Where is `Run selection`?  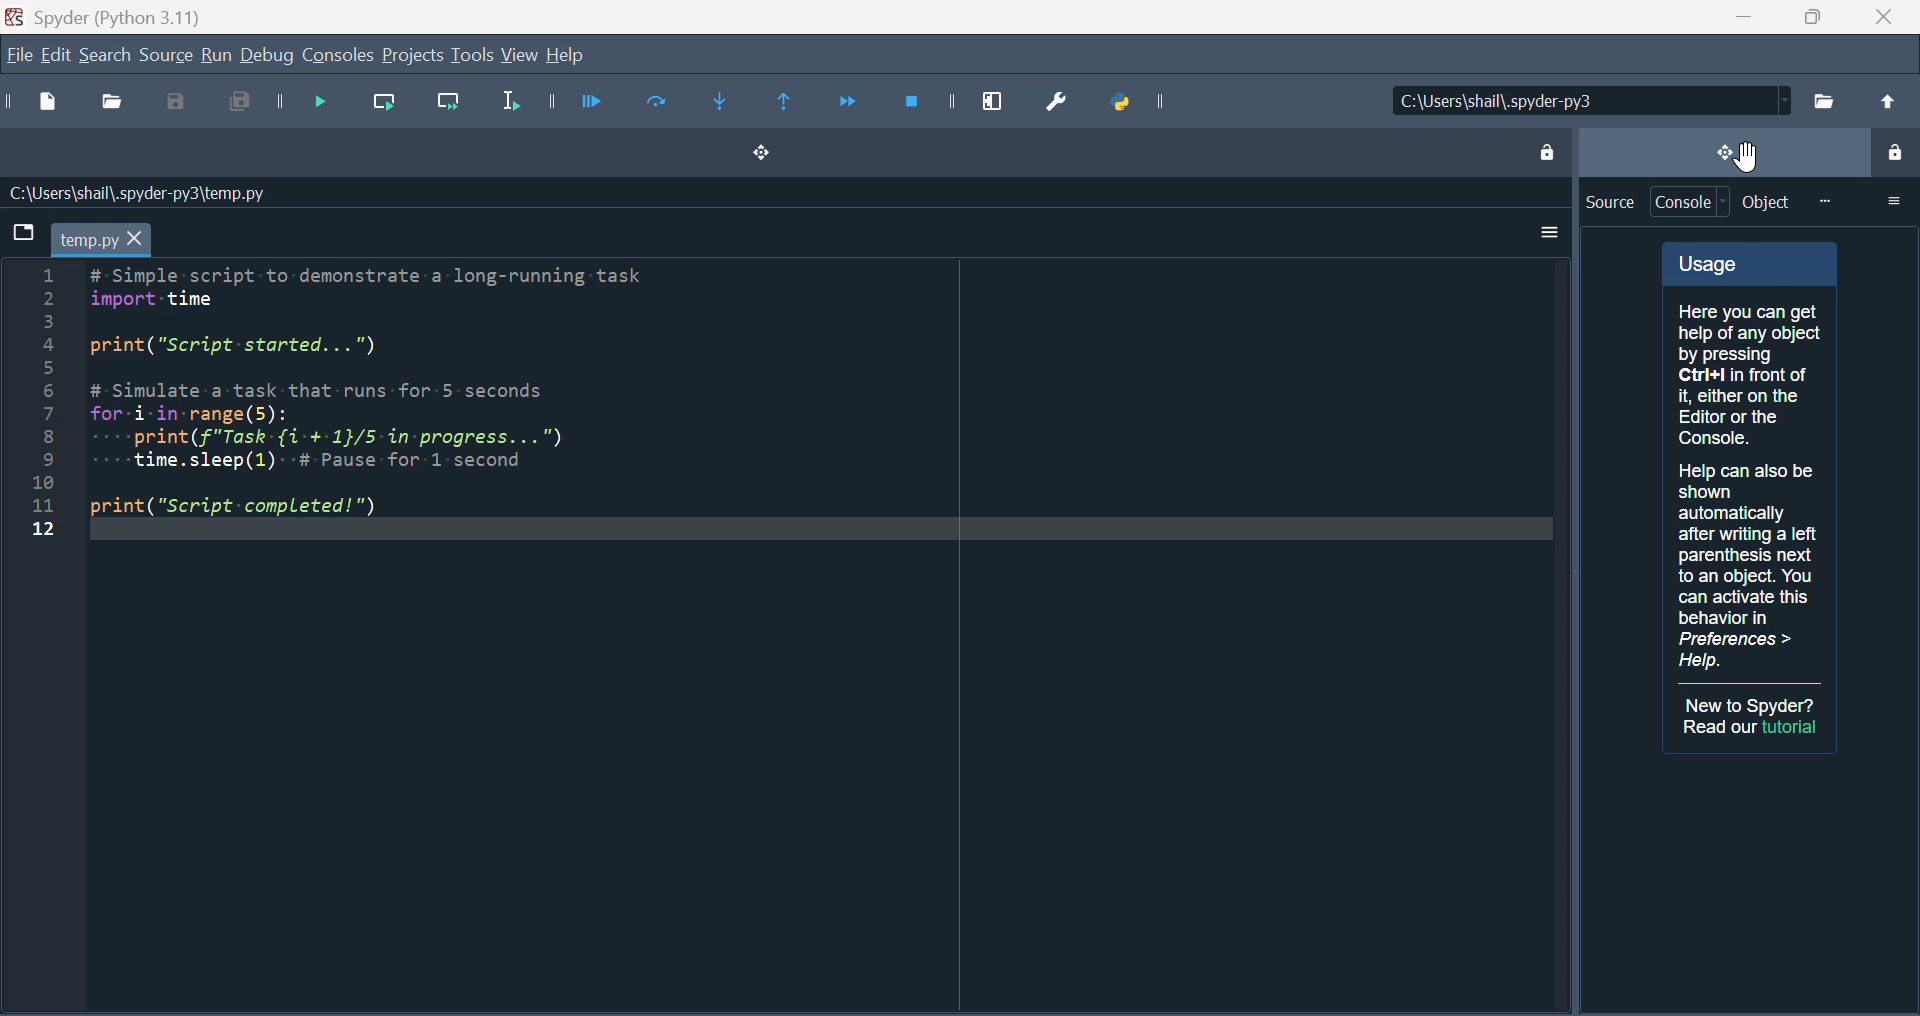 Run selection is located at coordinates (507, 106).